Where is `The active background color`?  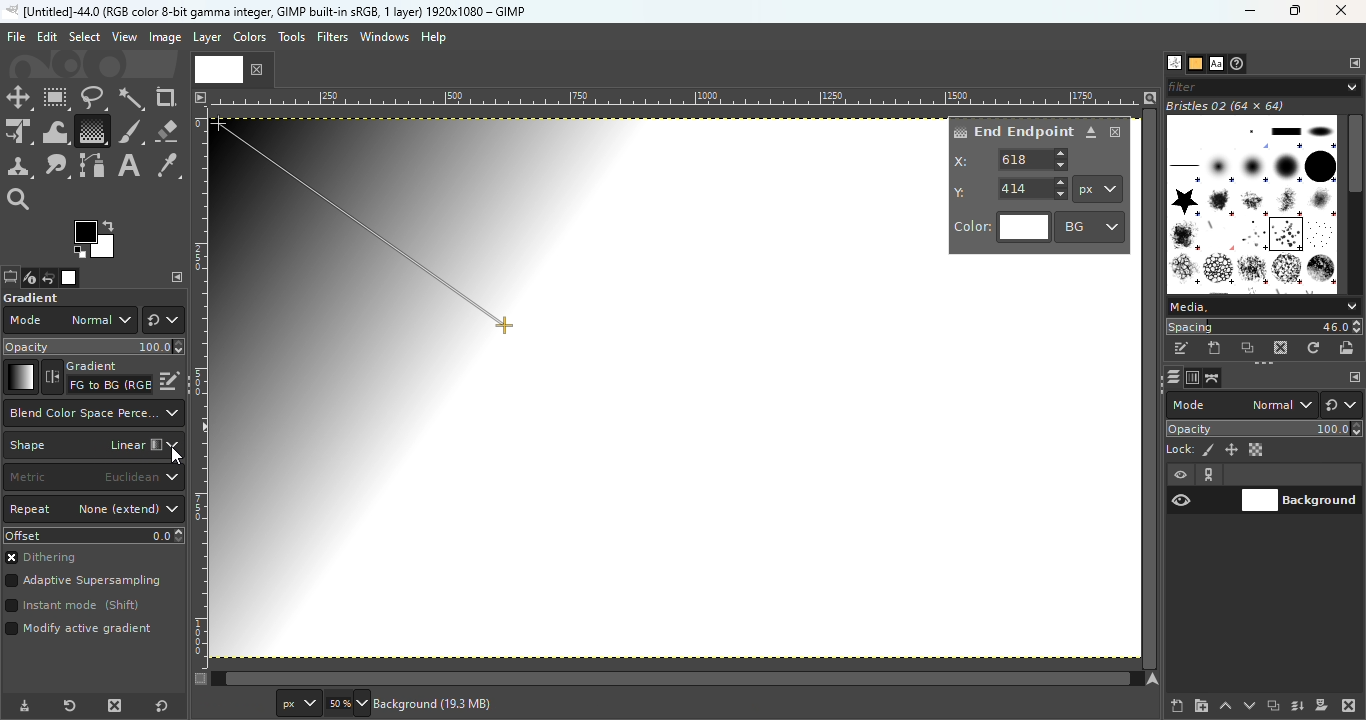 The active background color is located at coordinates (98, 240).